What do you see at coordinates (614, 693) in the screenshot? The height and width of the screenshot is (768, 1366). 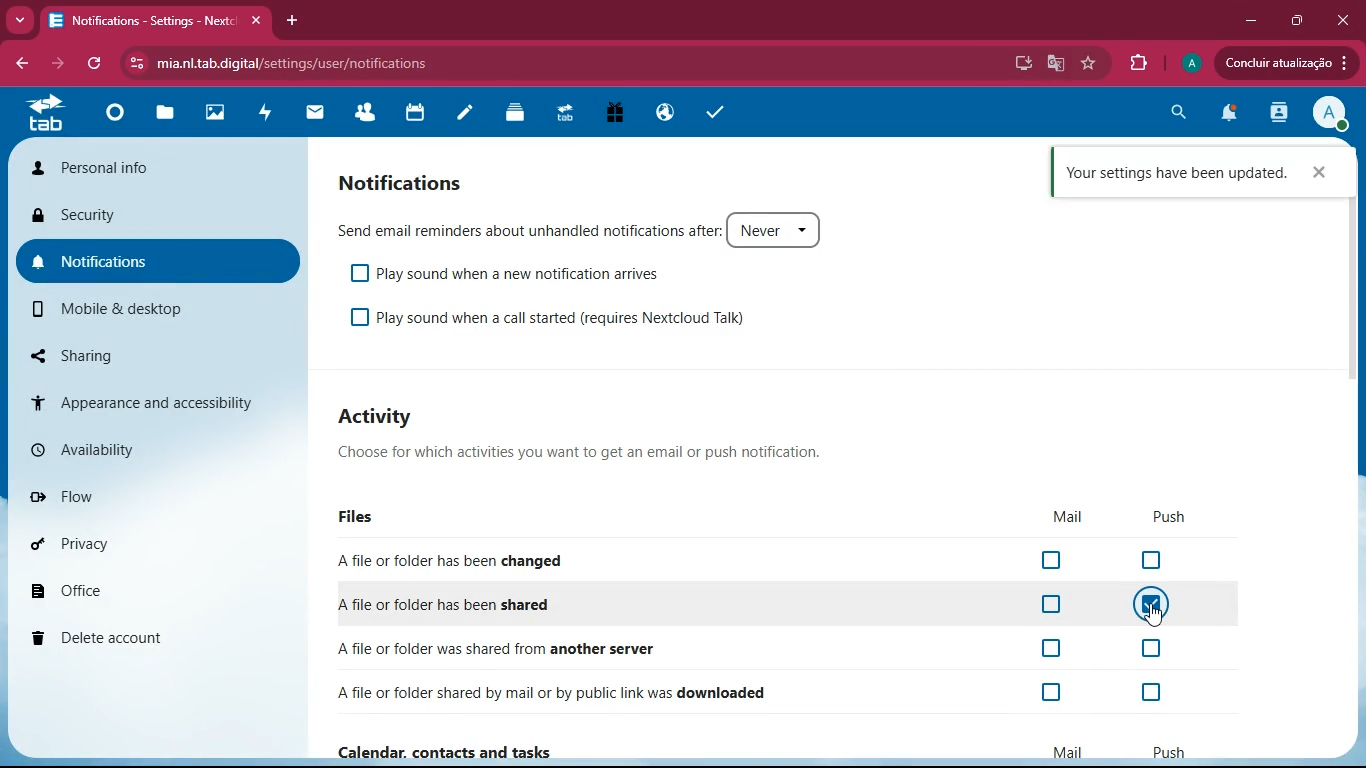 I see `downloaded` at bounding box center [614, 693].